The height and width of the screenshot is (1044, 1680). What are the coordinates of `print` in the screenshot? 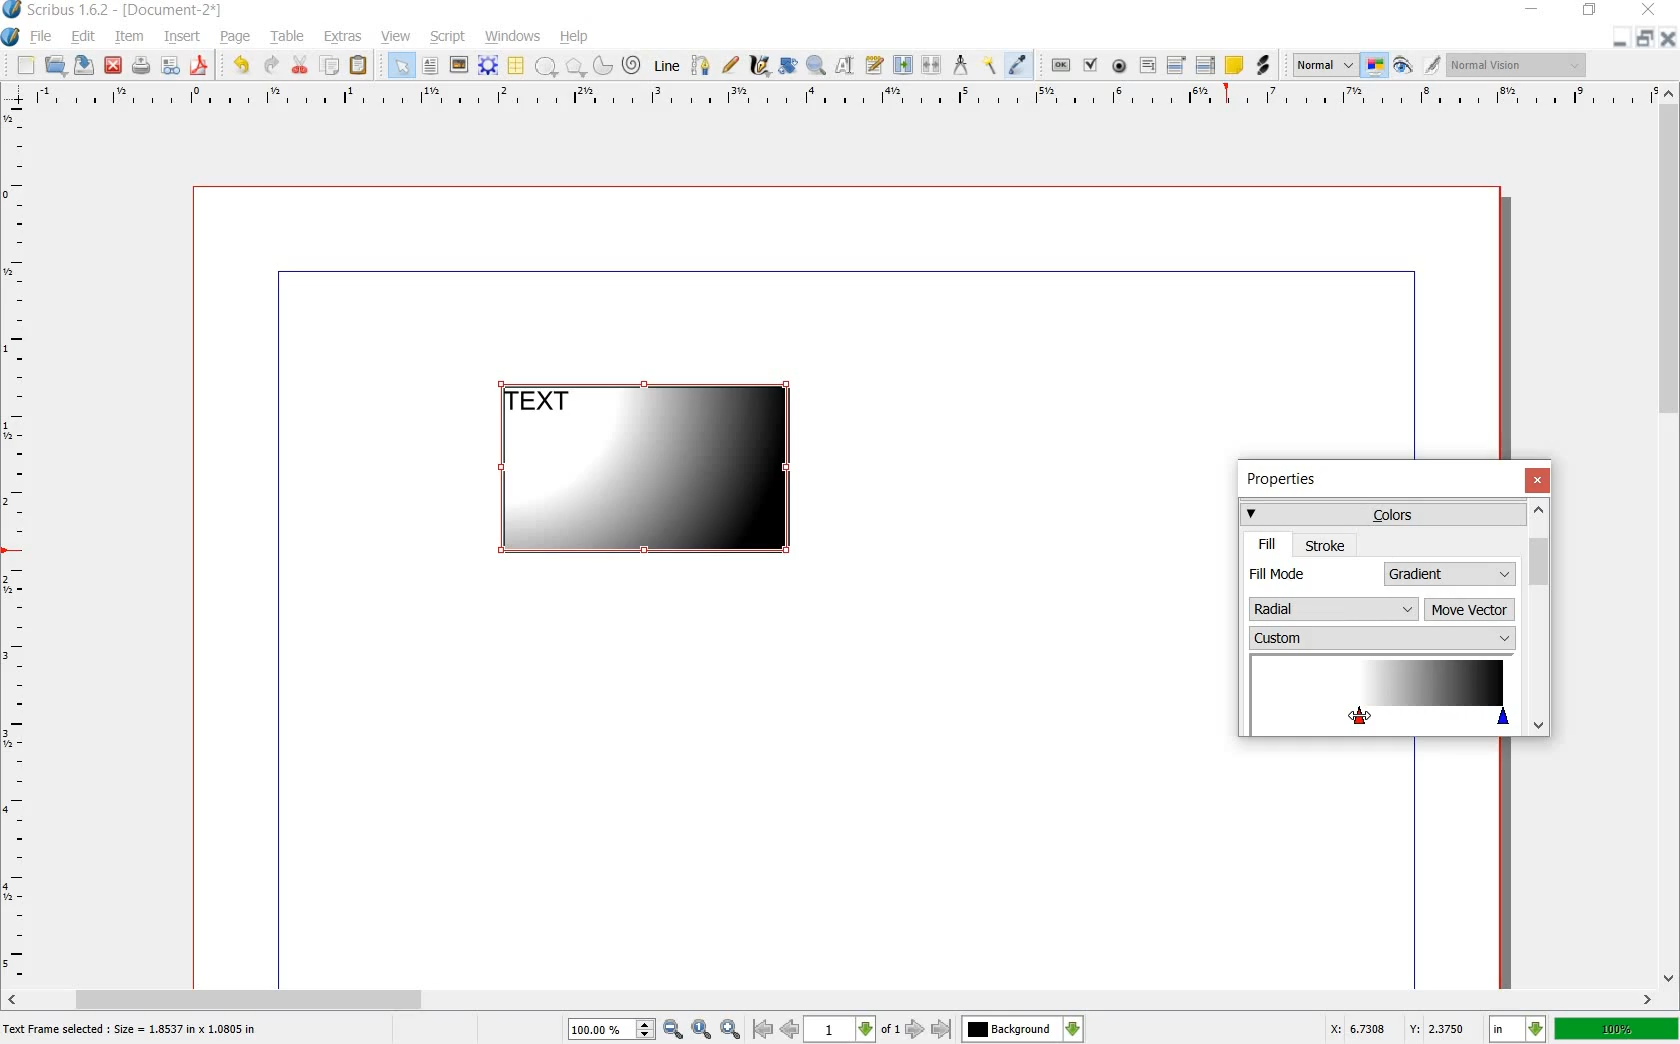 It's located at (141, 66).